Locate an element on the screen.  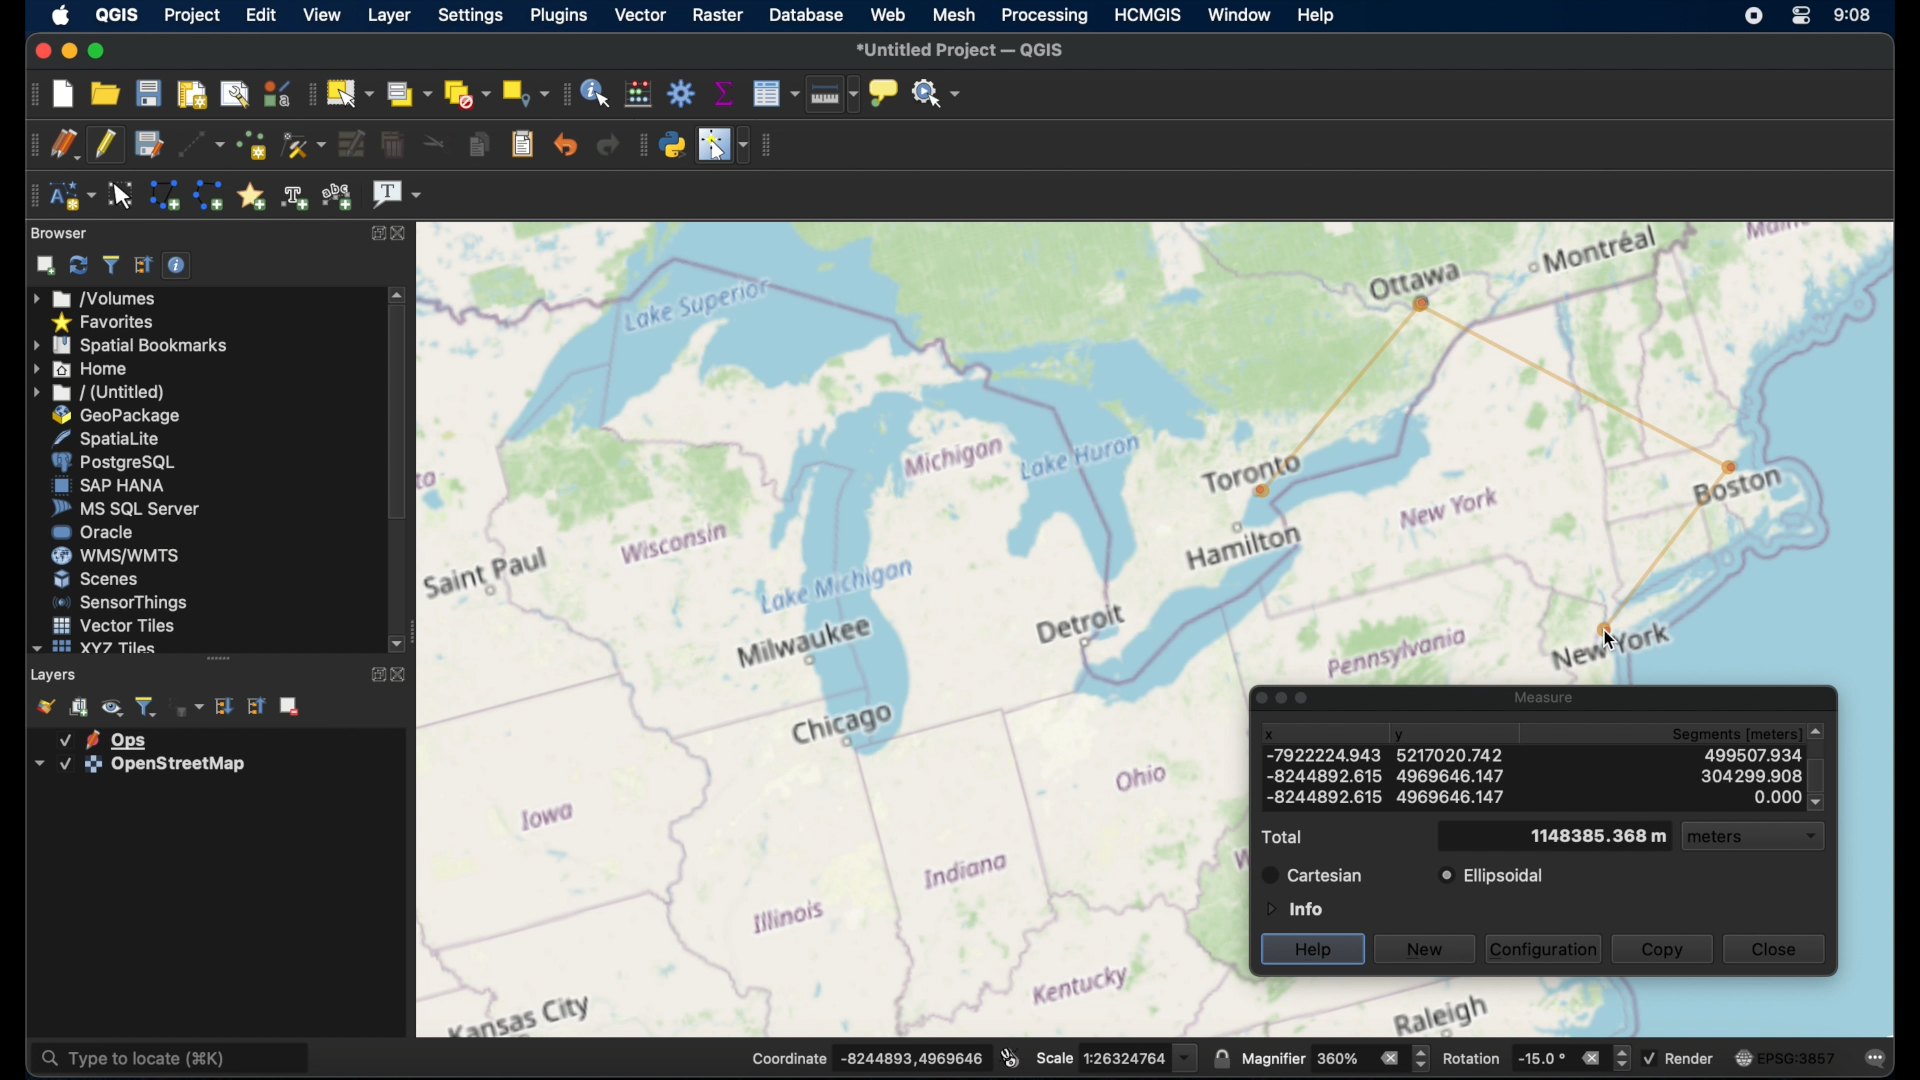
help is located at coordinates (1312, 950).